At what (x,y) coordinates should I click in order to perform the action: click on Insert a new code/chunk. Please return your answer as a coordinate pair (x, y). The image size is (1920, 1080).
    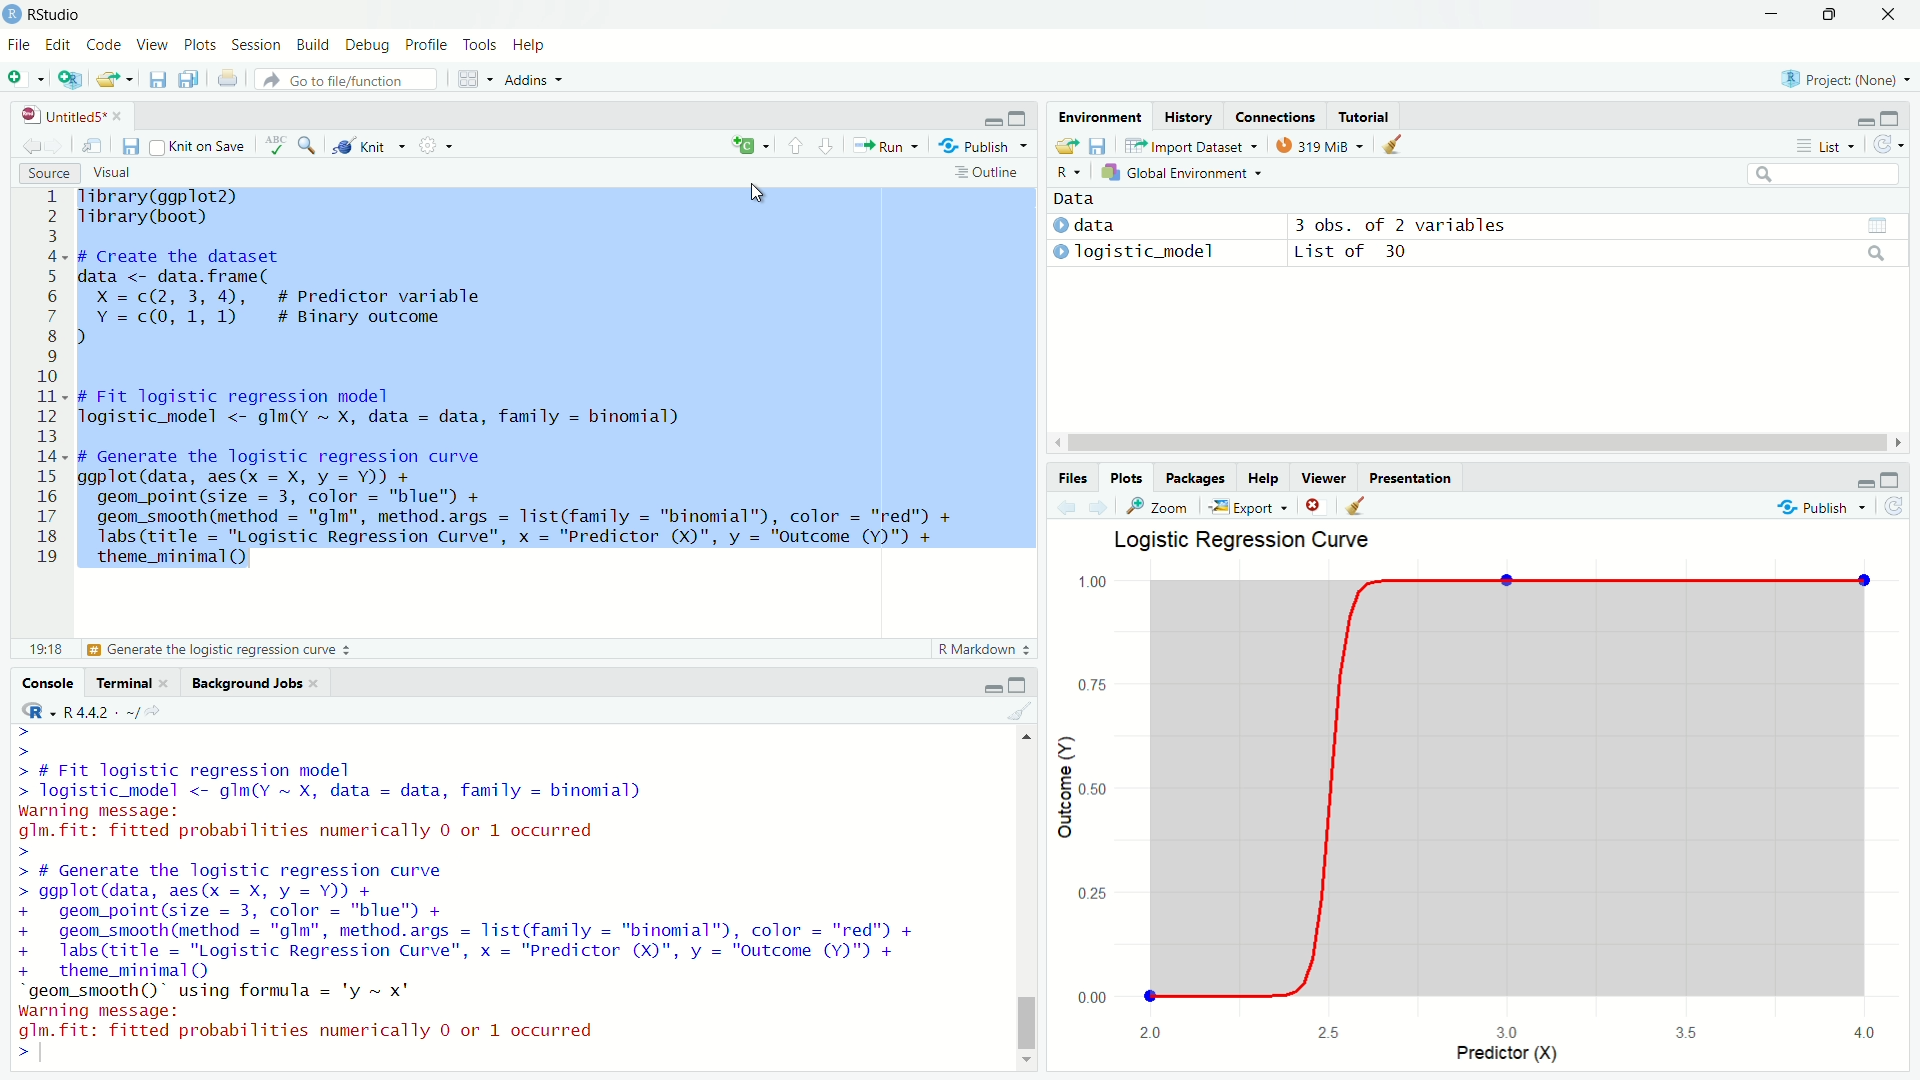
    Looking at the image, I should click on (752, 145).